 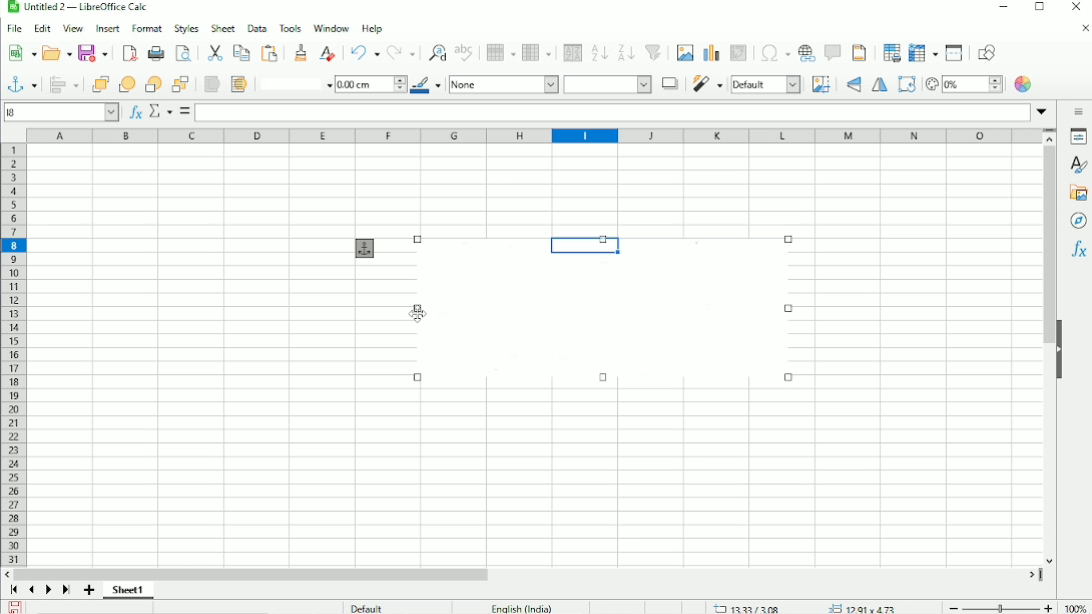 I want to click on Headers and footers, so click(x=859, y=53).